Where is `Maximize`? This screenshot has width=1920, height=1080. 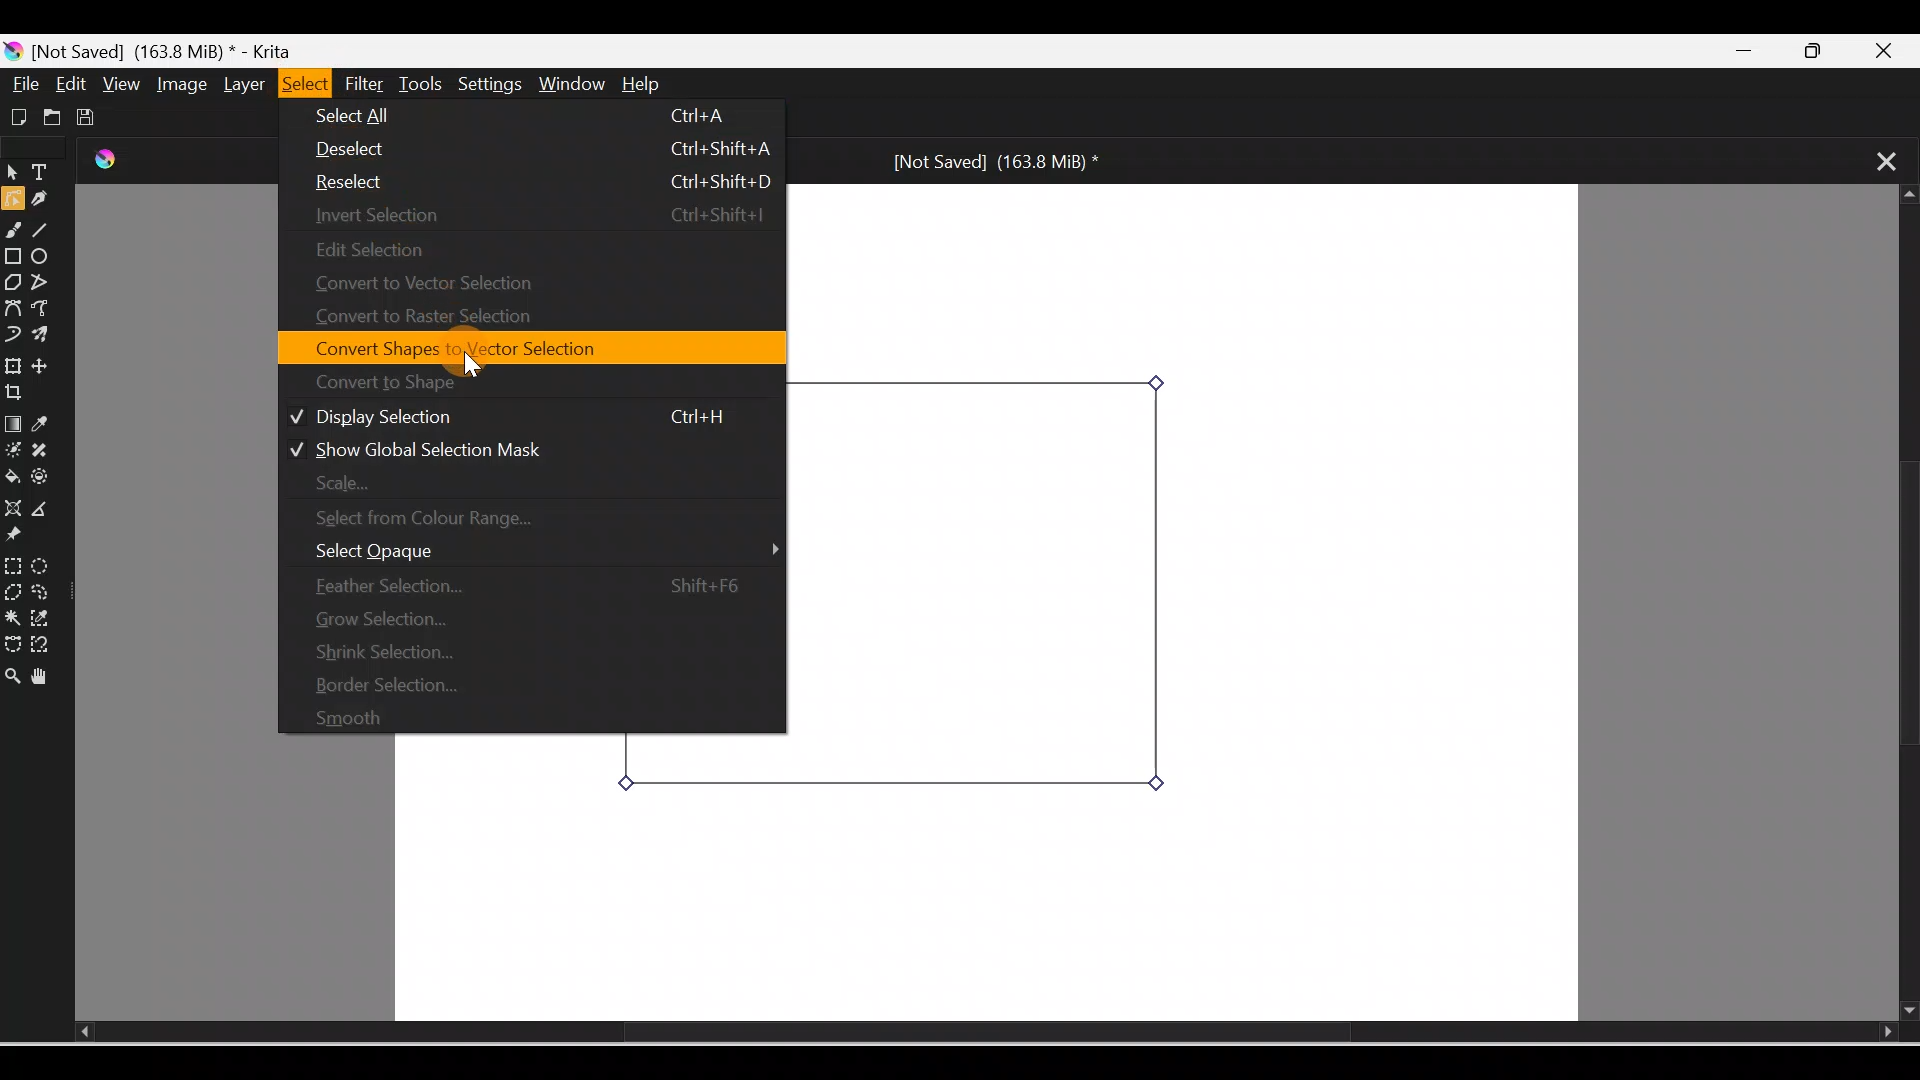 Maximize is located at coordinates (1825, 52).